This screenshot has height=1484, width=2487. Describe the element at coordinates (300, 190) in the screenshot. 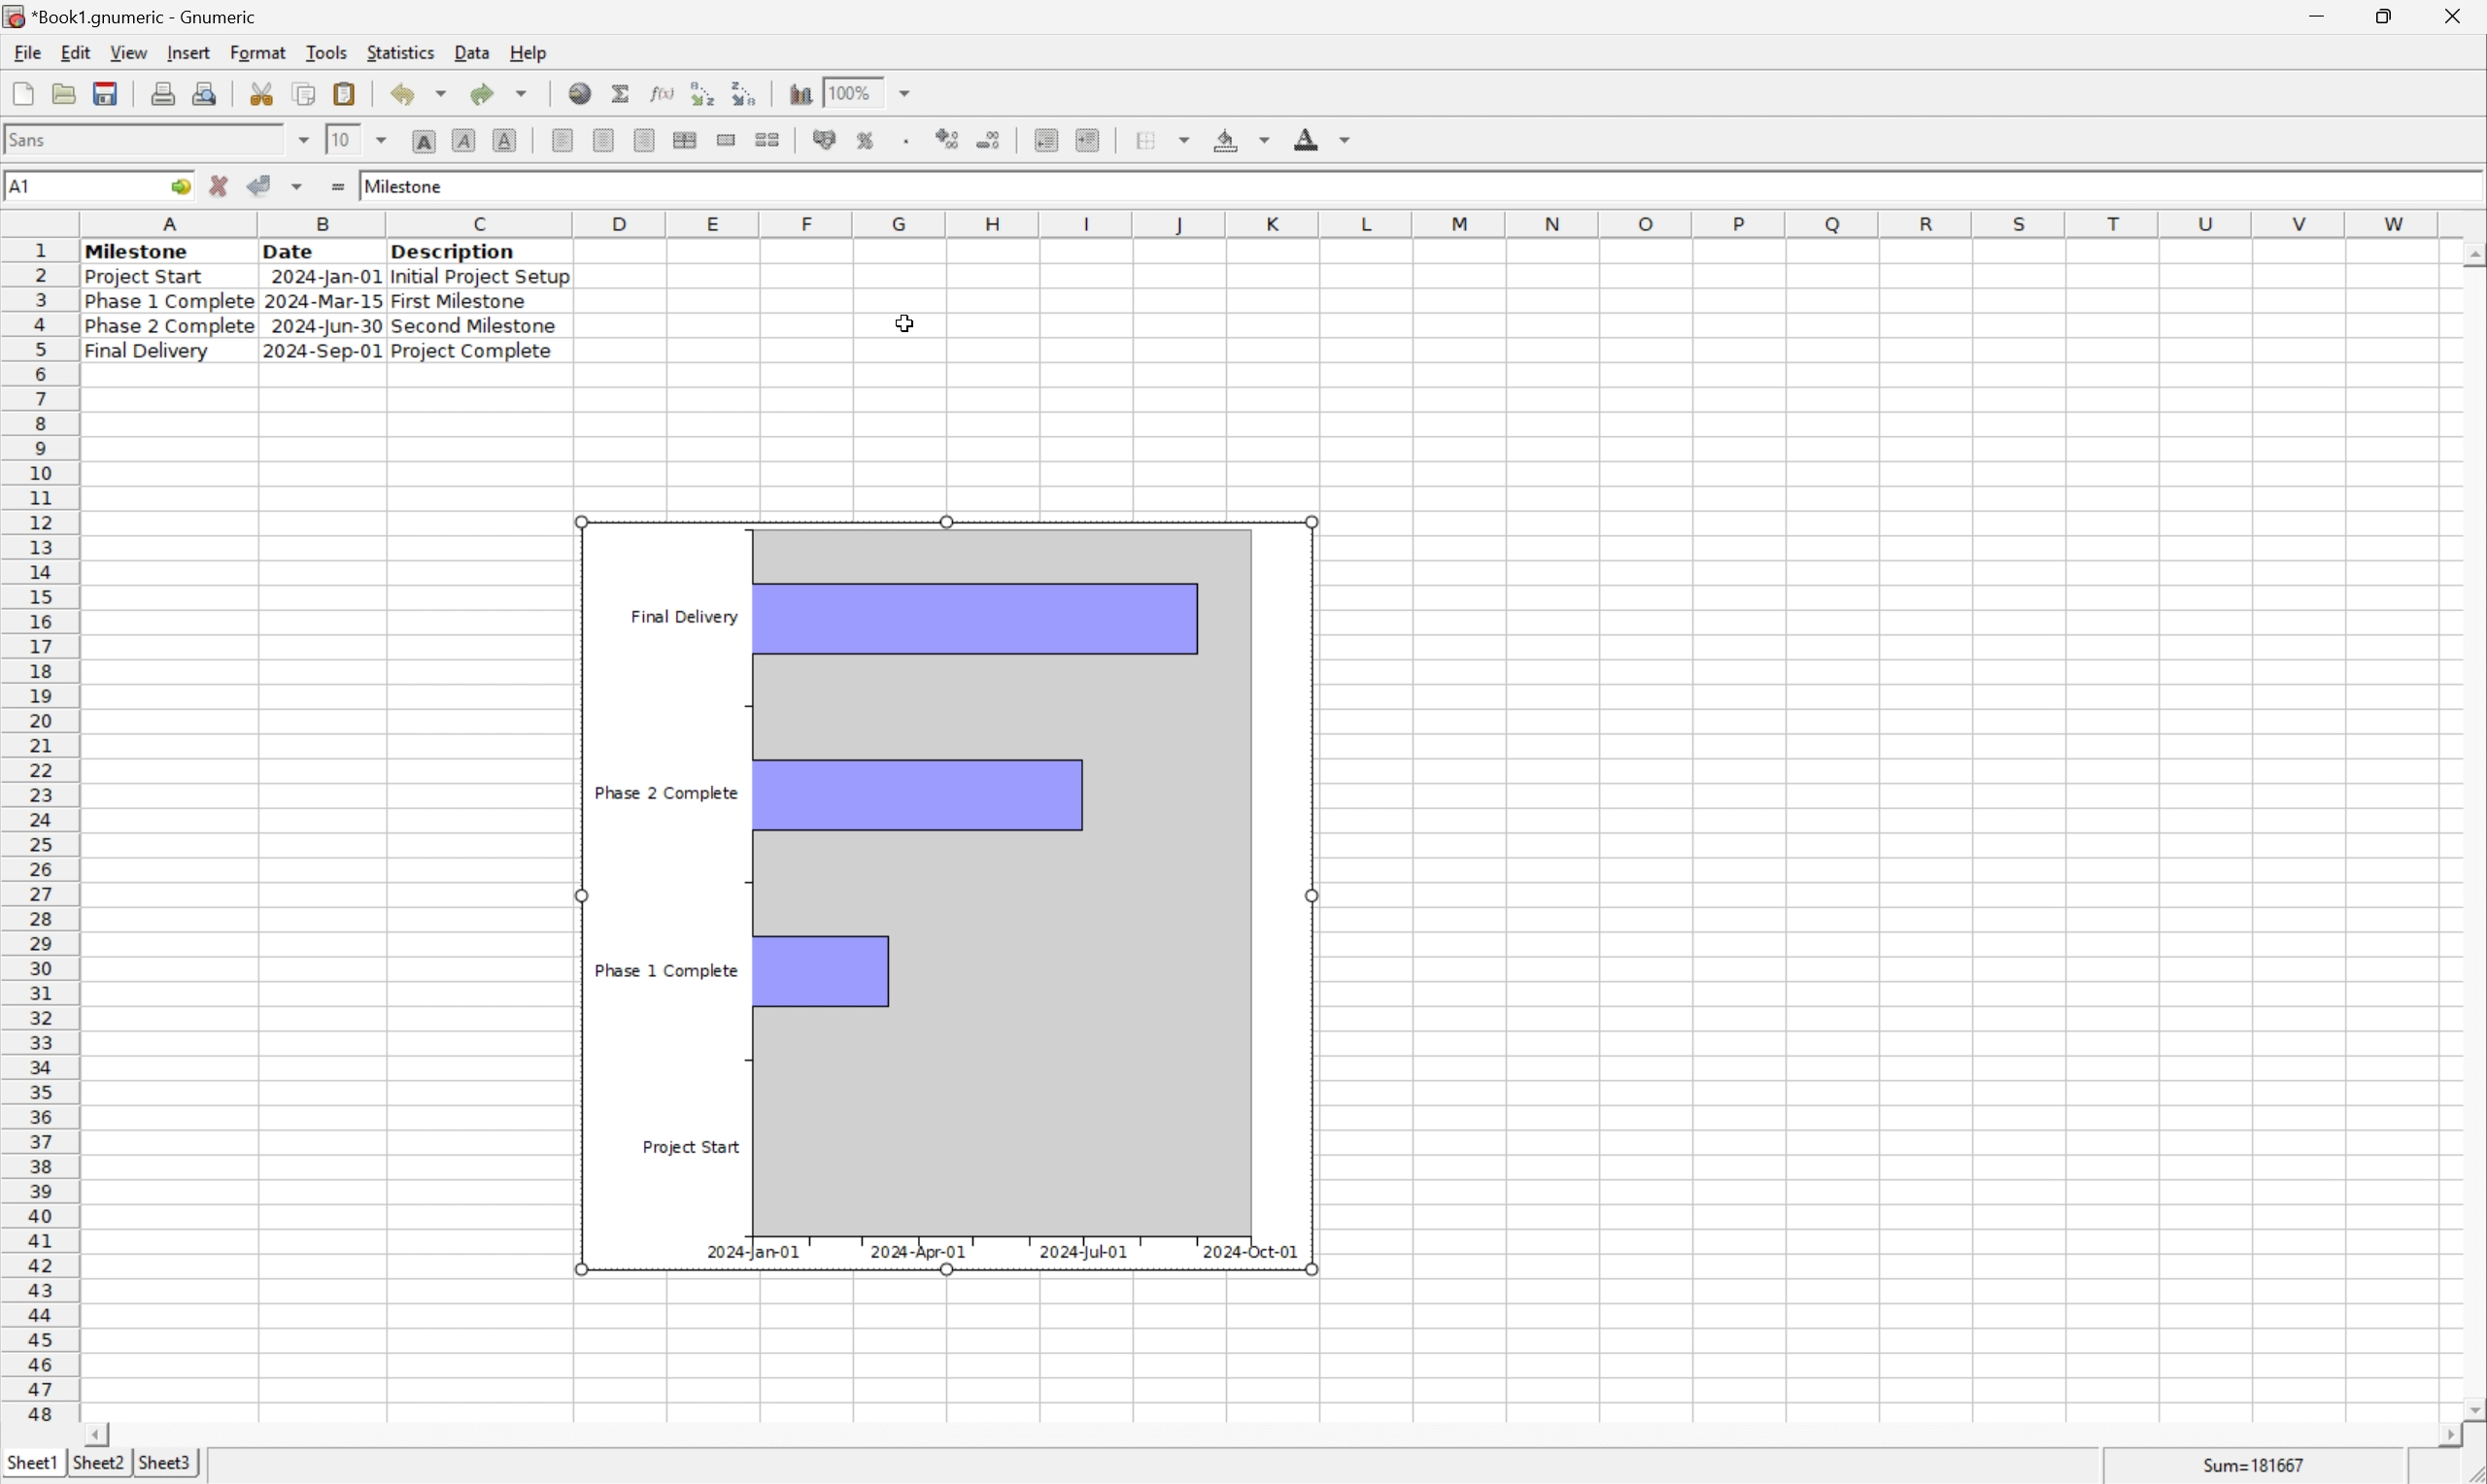

I see `accept changes in multiple cells` at that location.